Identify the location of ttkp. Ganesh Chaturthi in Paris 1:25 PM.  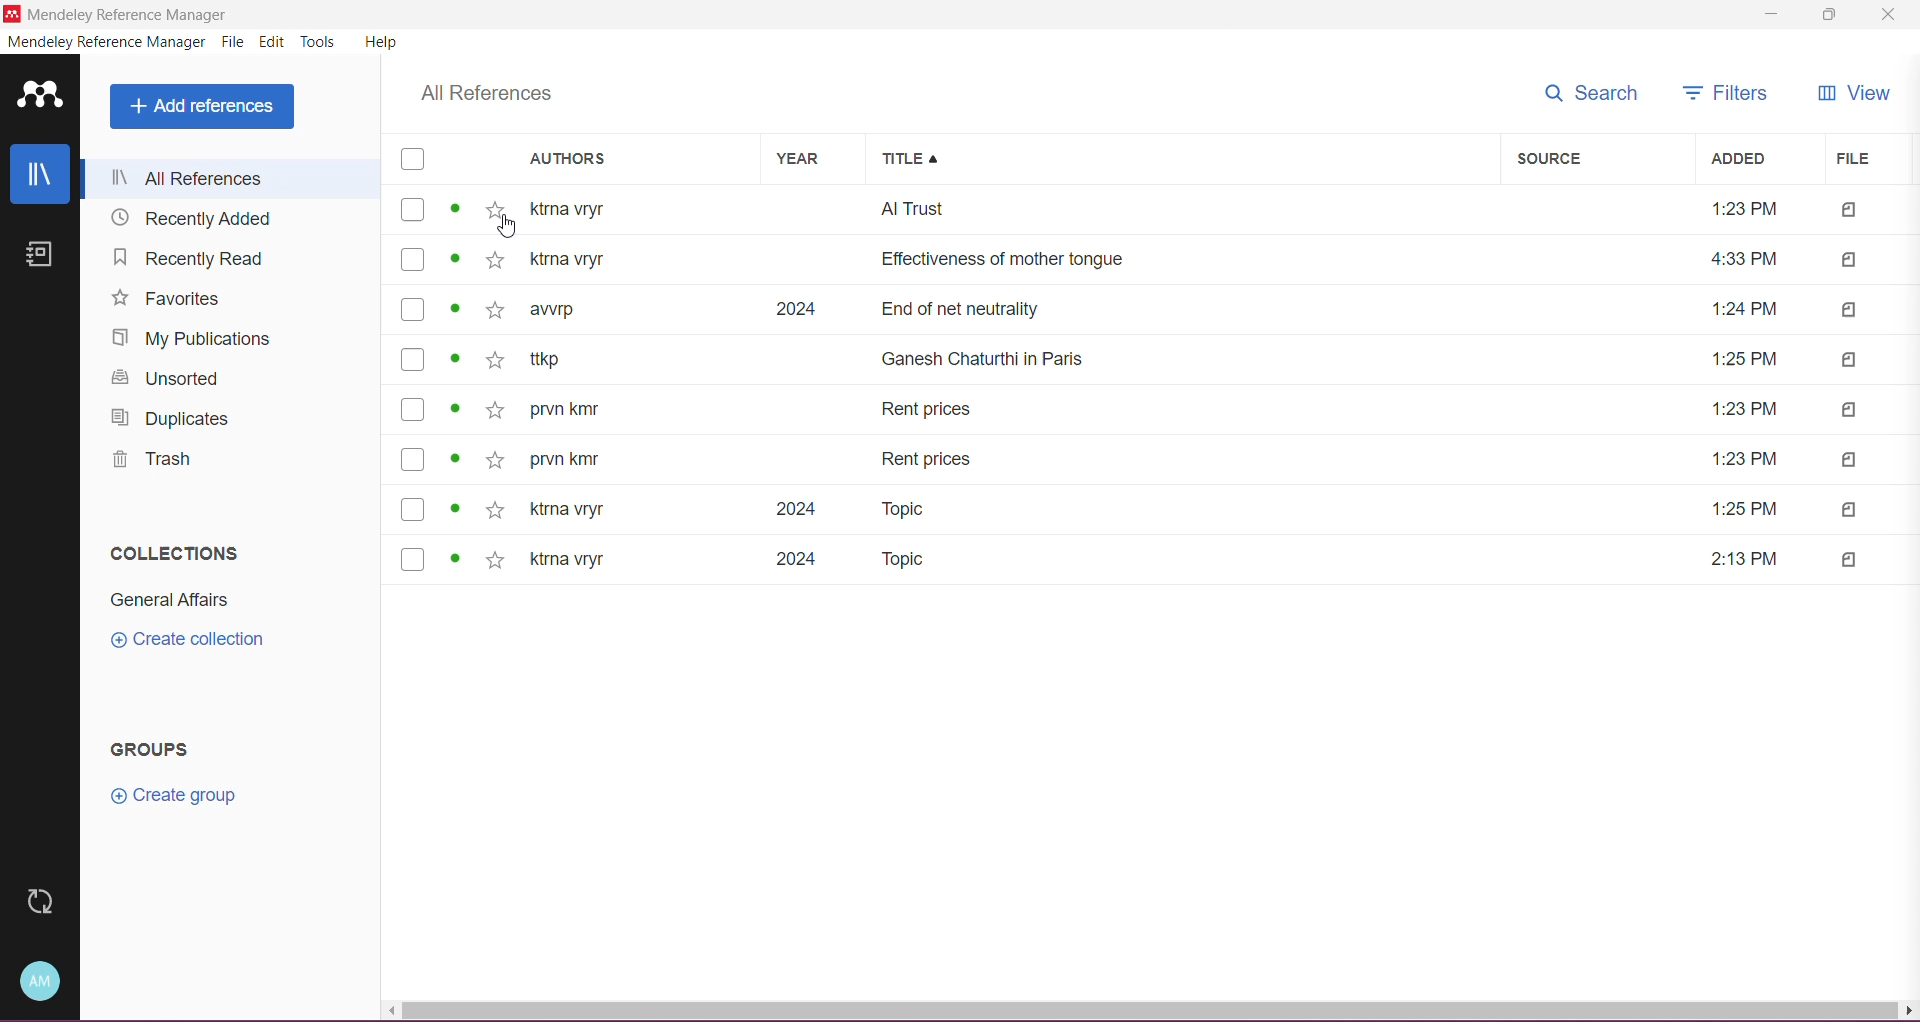
(1157, 359).